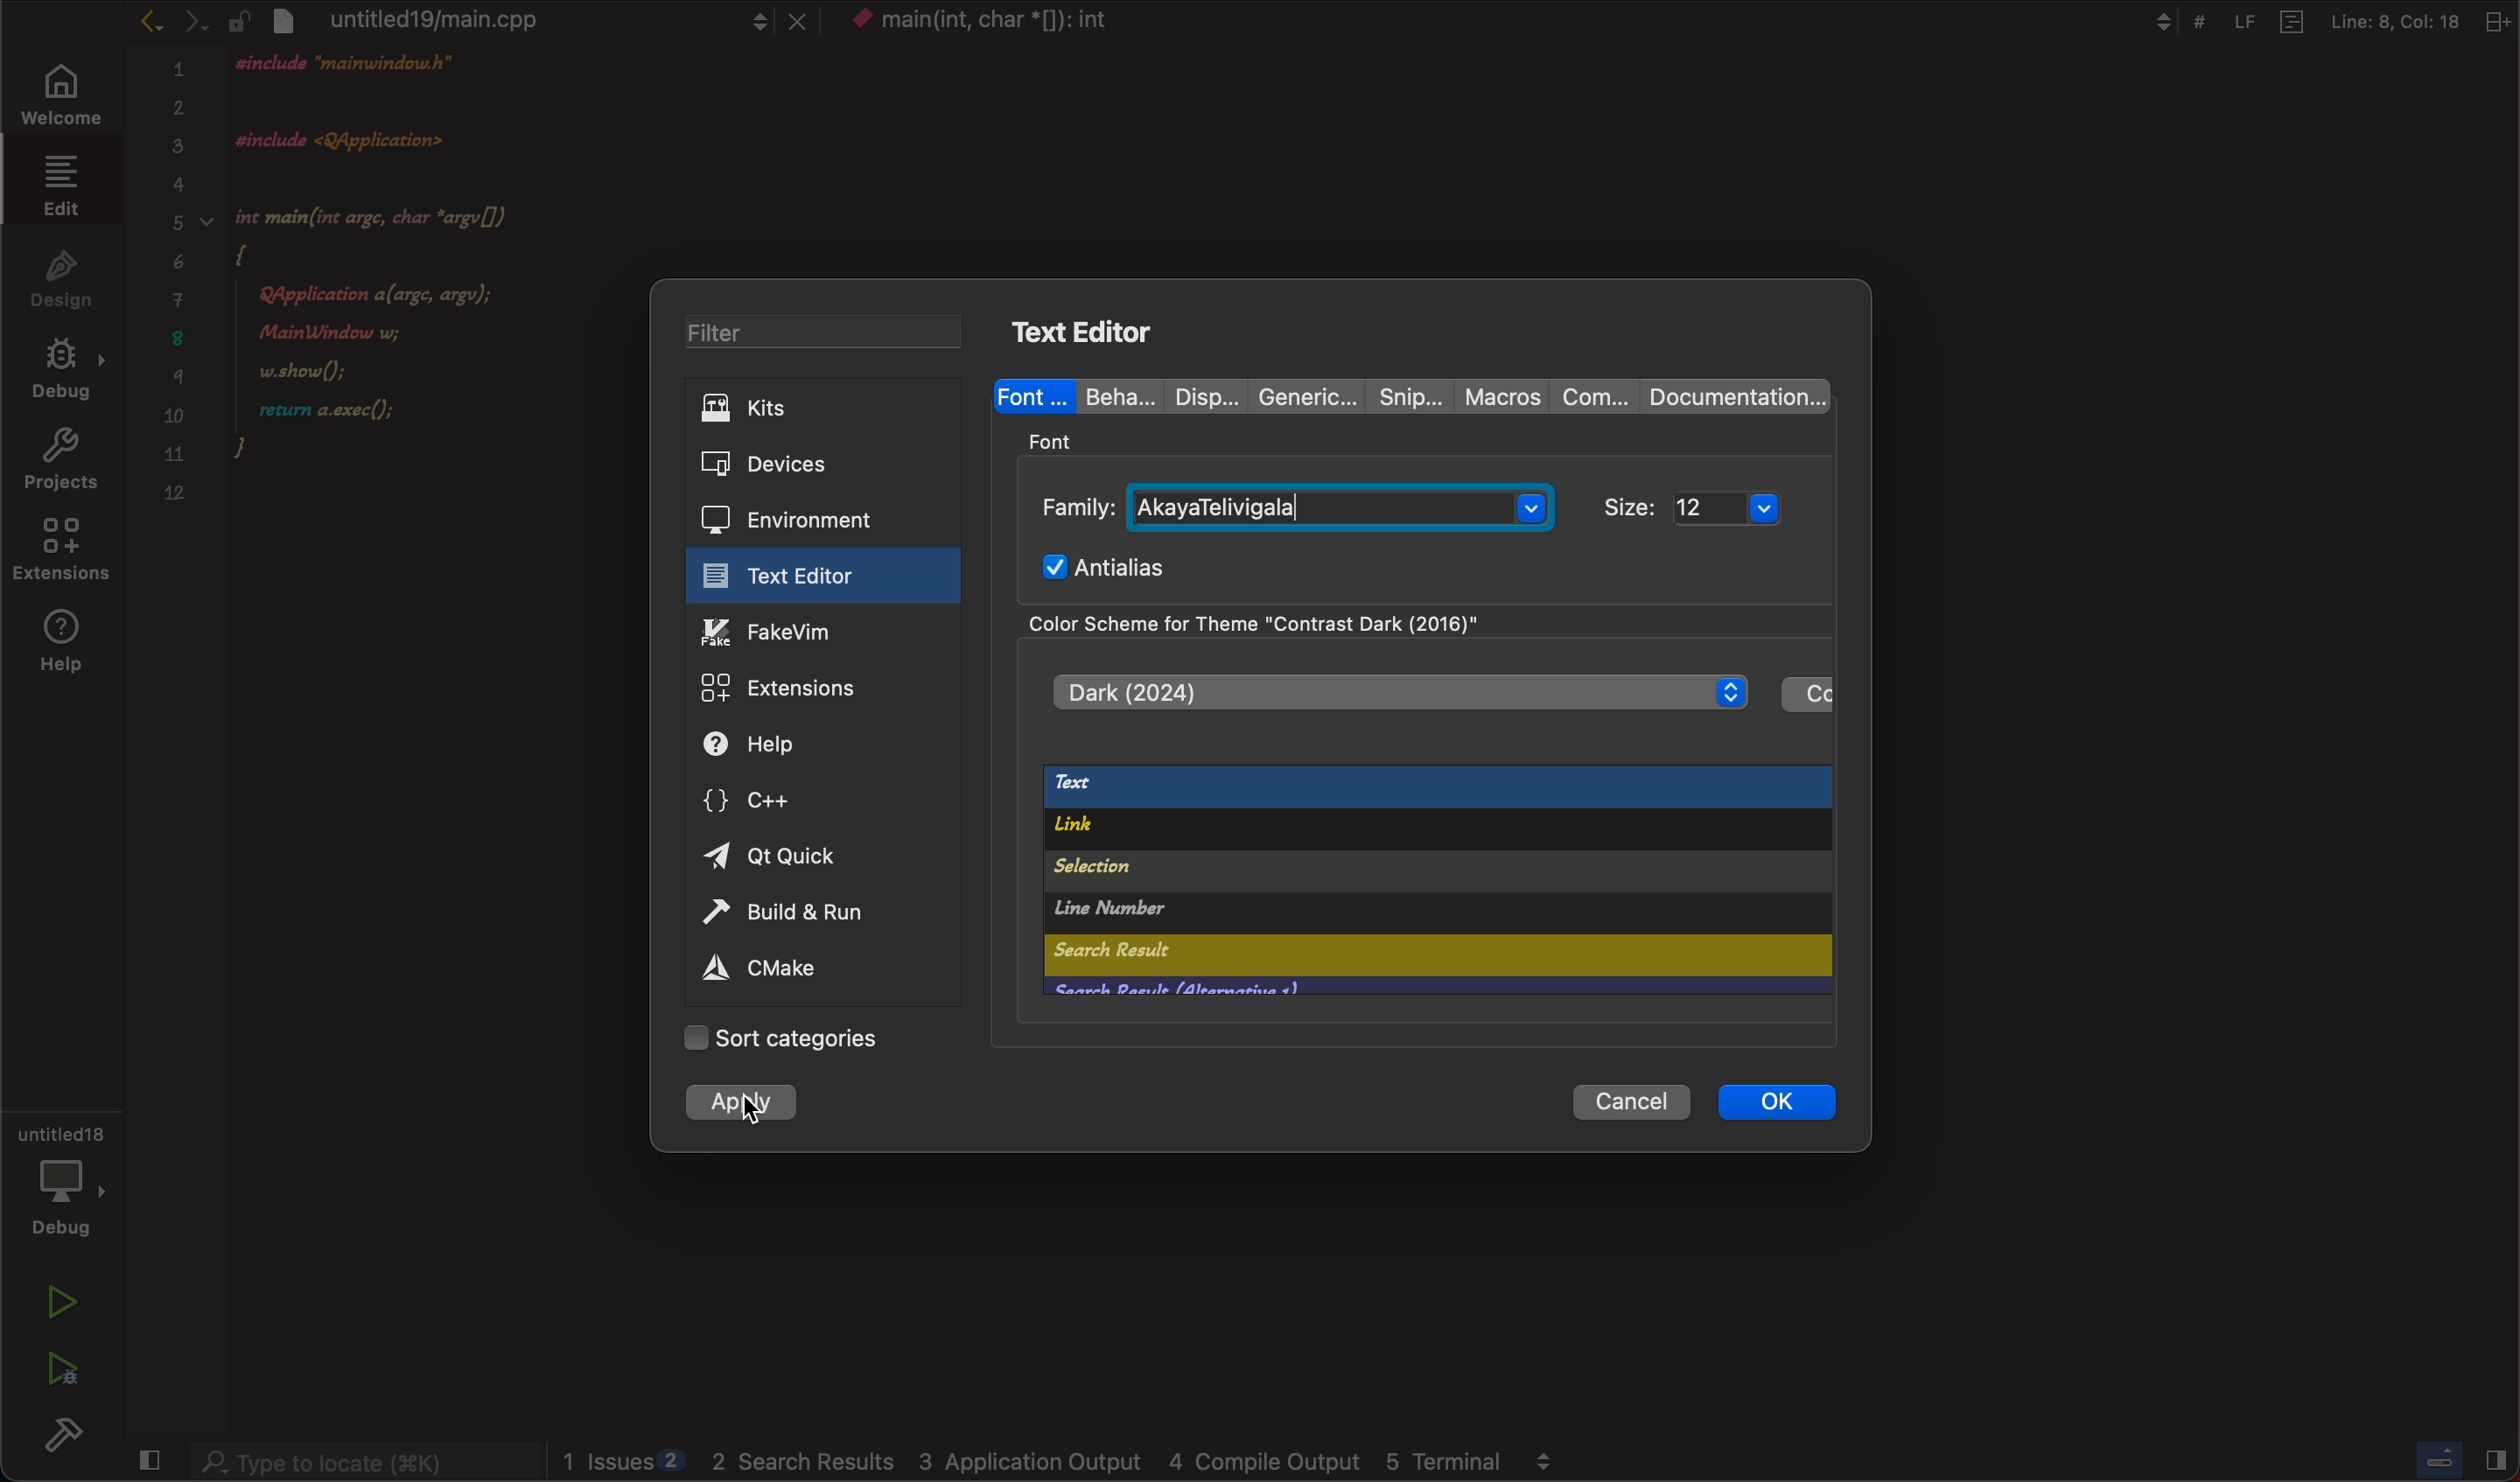  What do you see at coordinates (1300, 393) in the screenshot?
I see `generic` at bounding box center [1300, 393].